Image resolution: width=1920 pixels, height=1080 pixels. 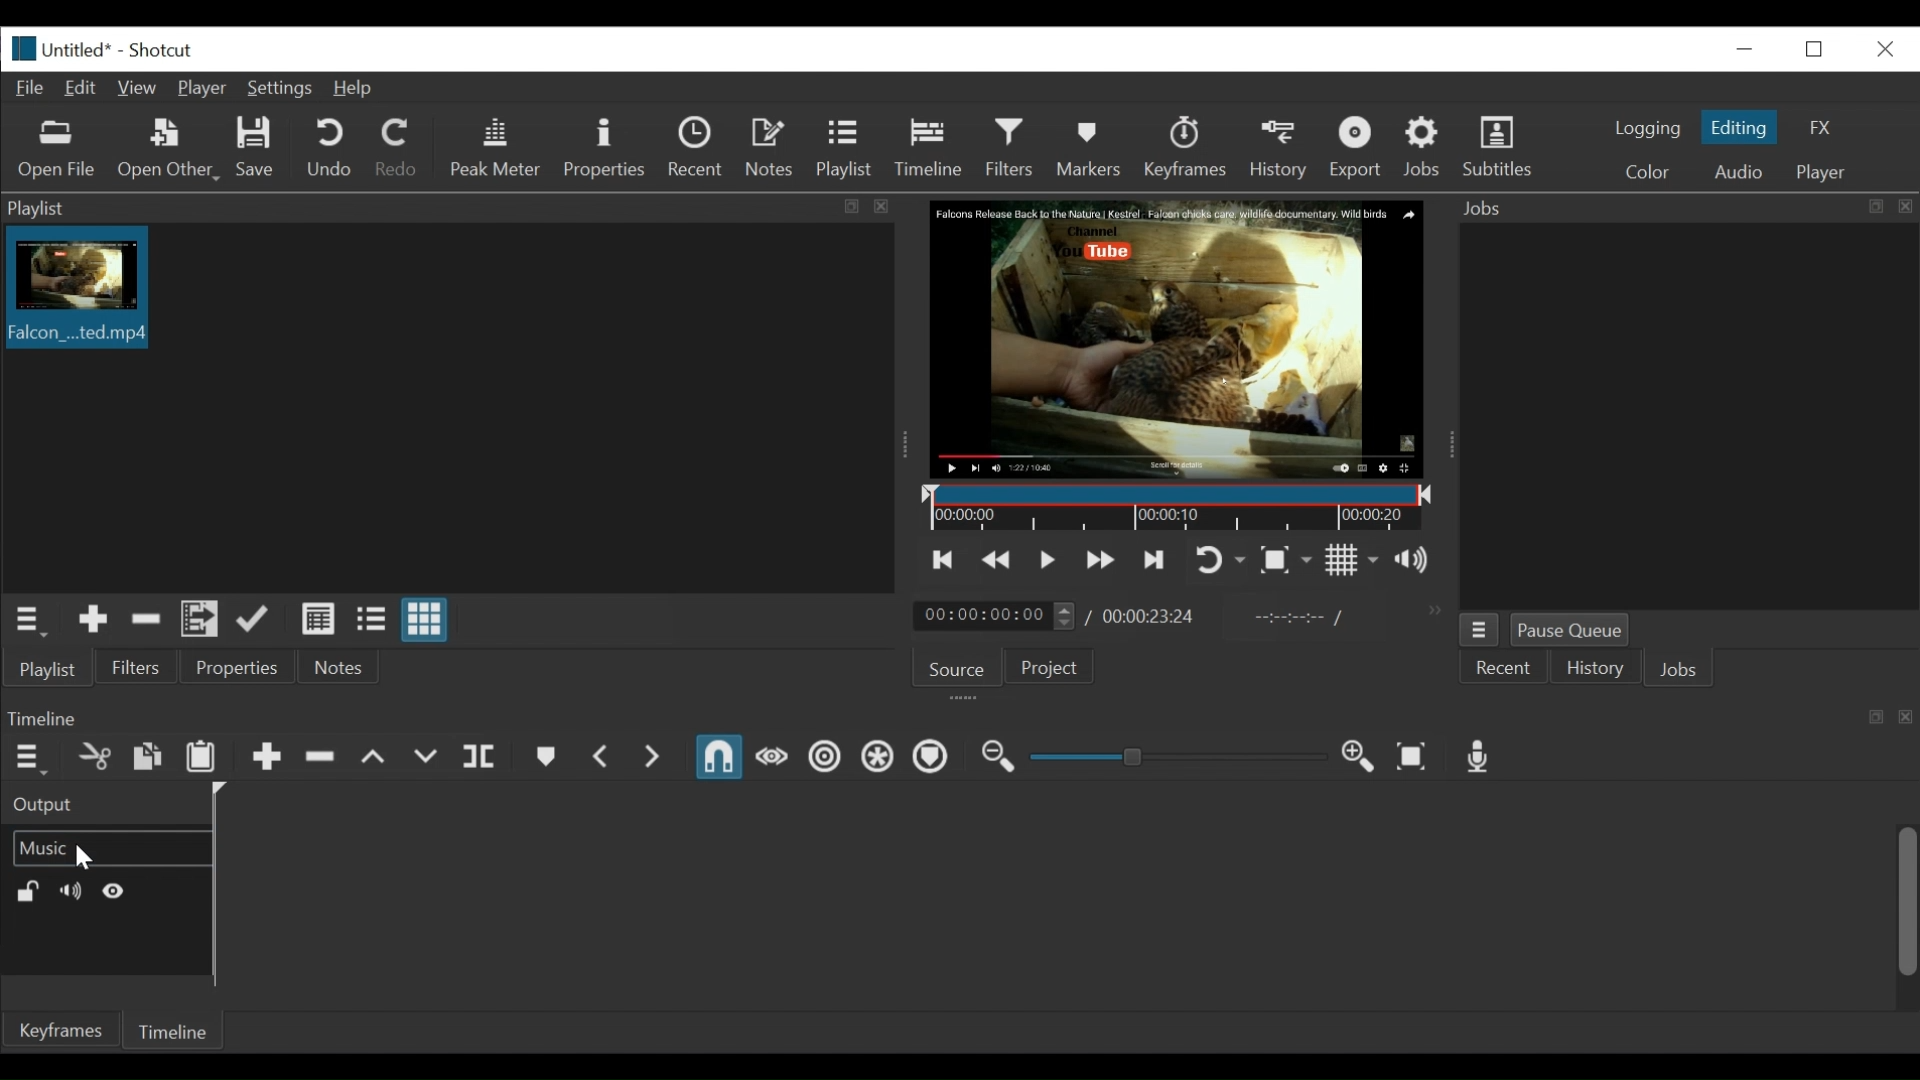 I want to click on Properties, so click(x=604, y=147).